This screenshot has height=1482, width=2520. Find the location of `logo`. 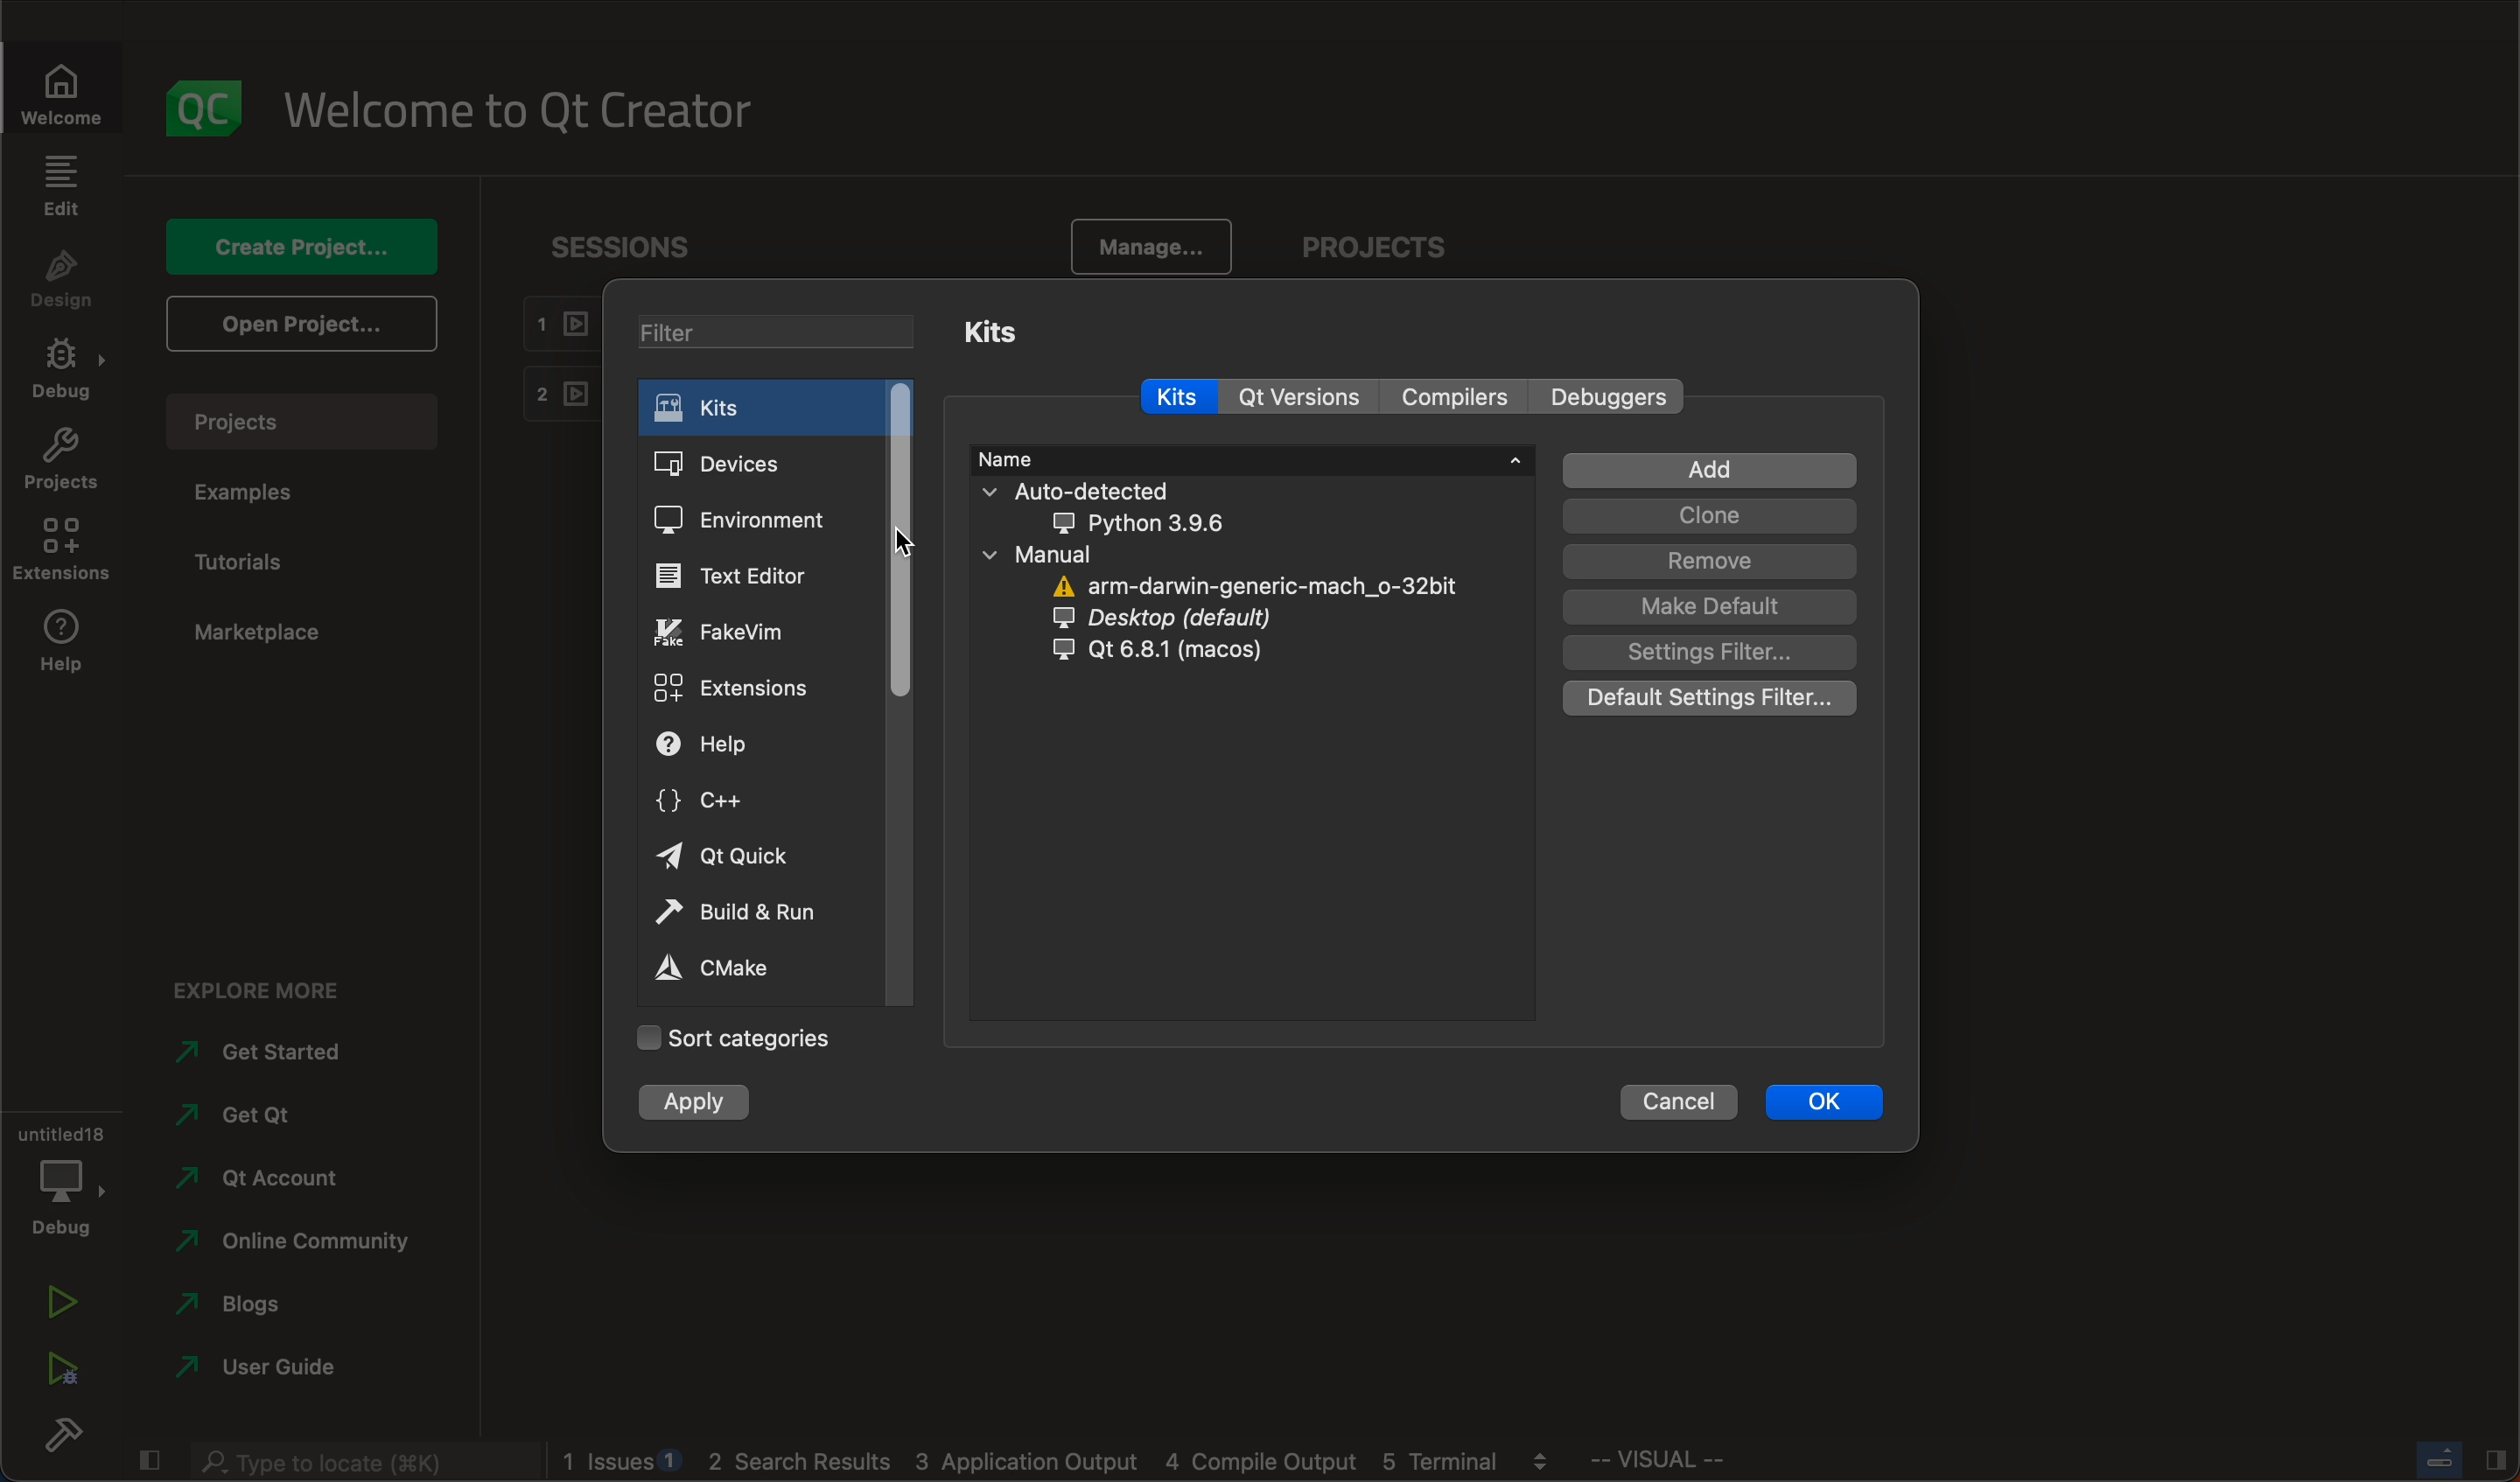

logo is located at coordinates (210, 105).